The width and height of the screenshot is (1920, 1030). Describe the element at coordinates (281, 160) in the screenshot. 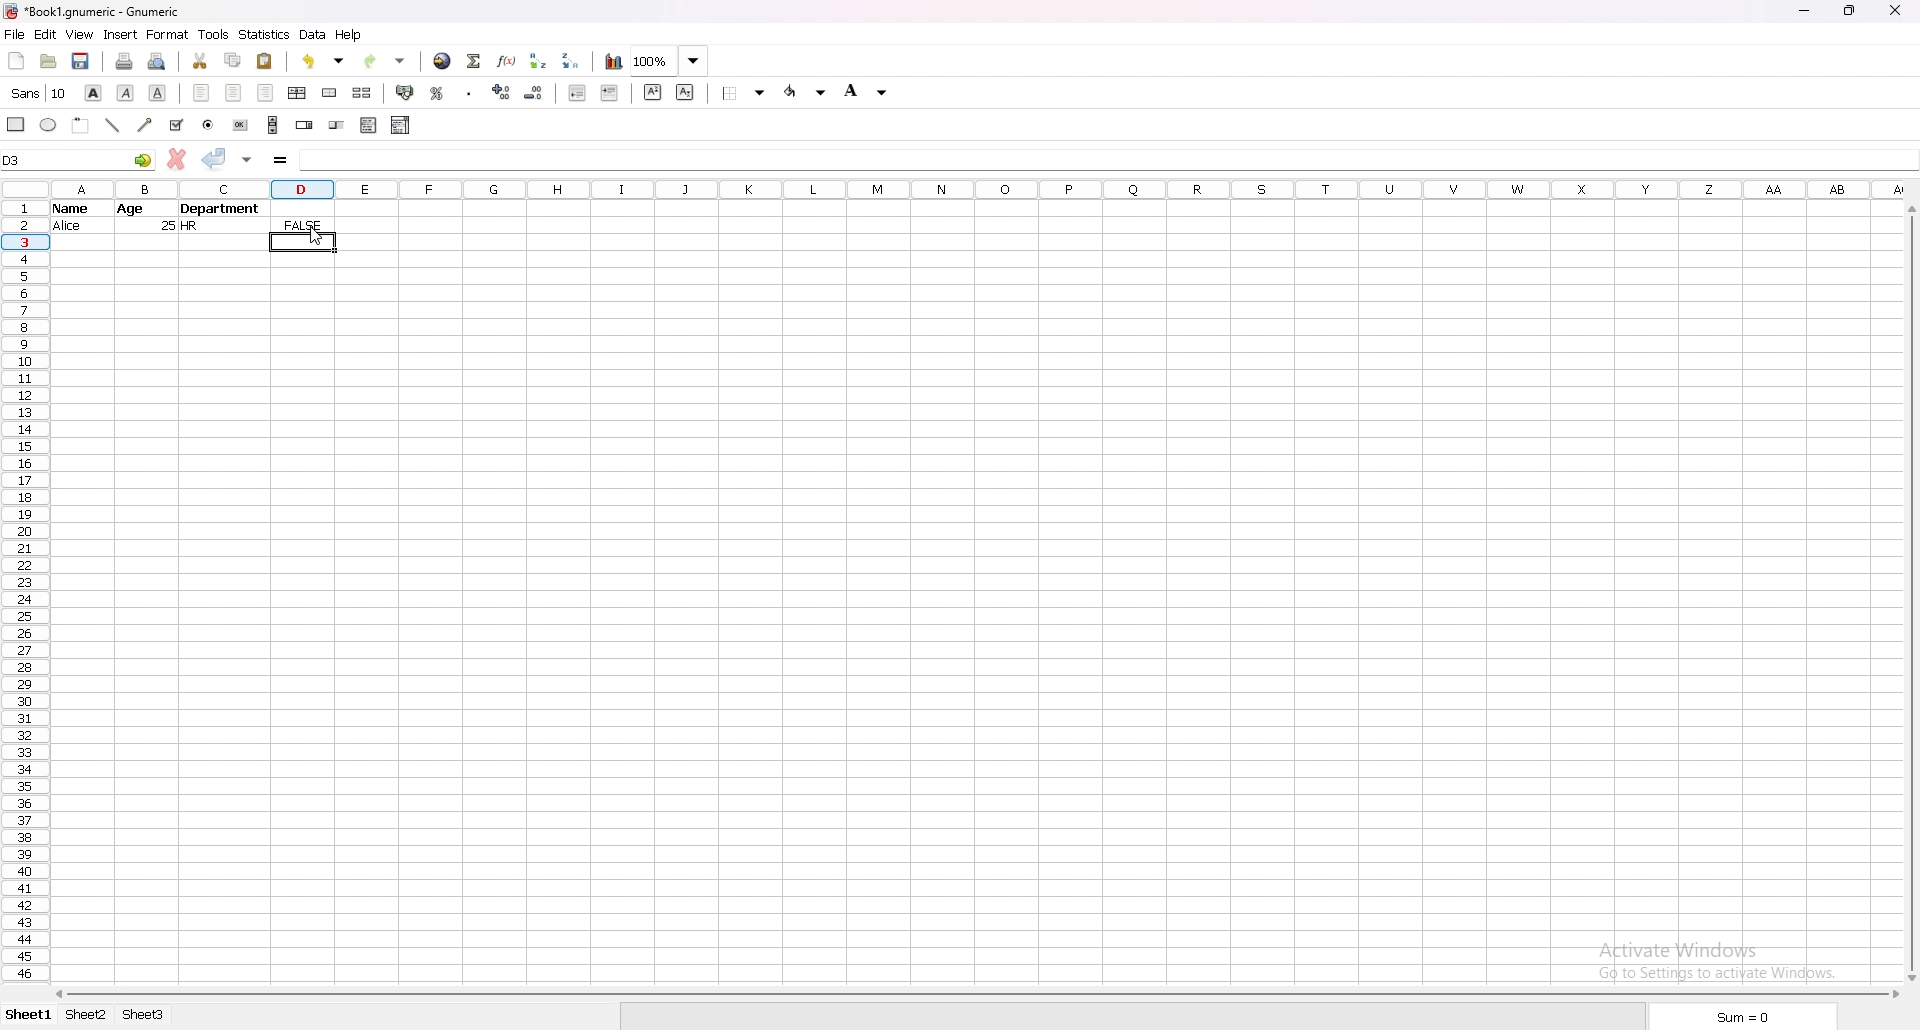

I see `formula` at that location.